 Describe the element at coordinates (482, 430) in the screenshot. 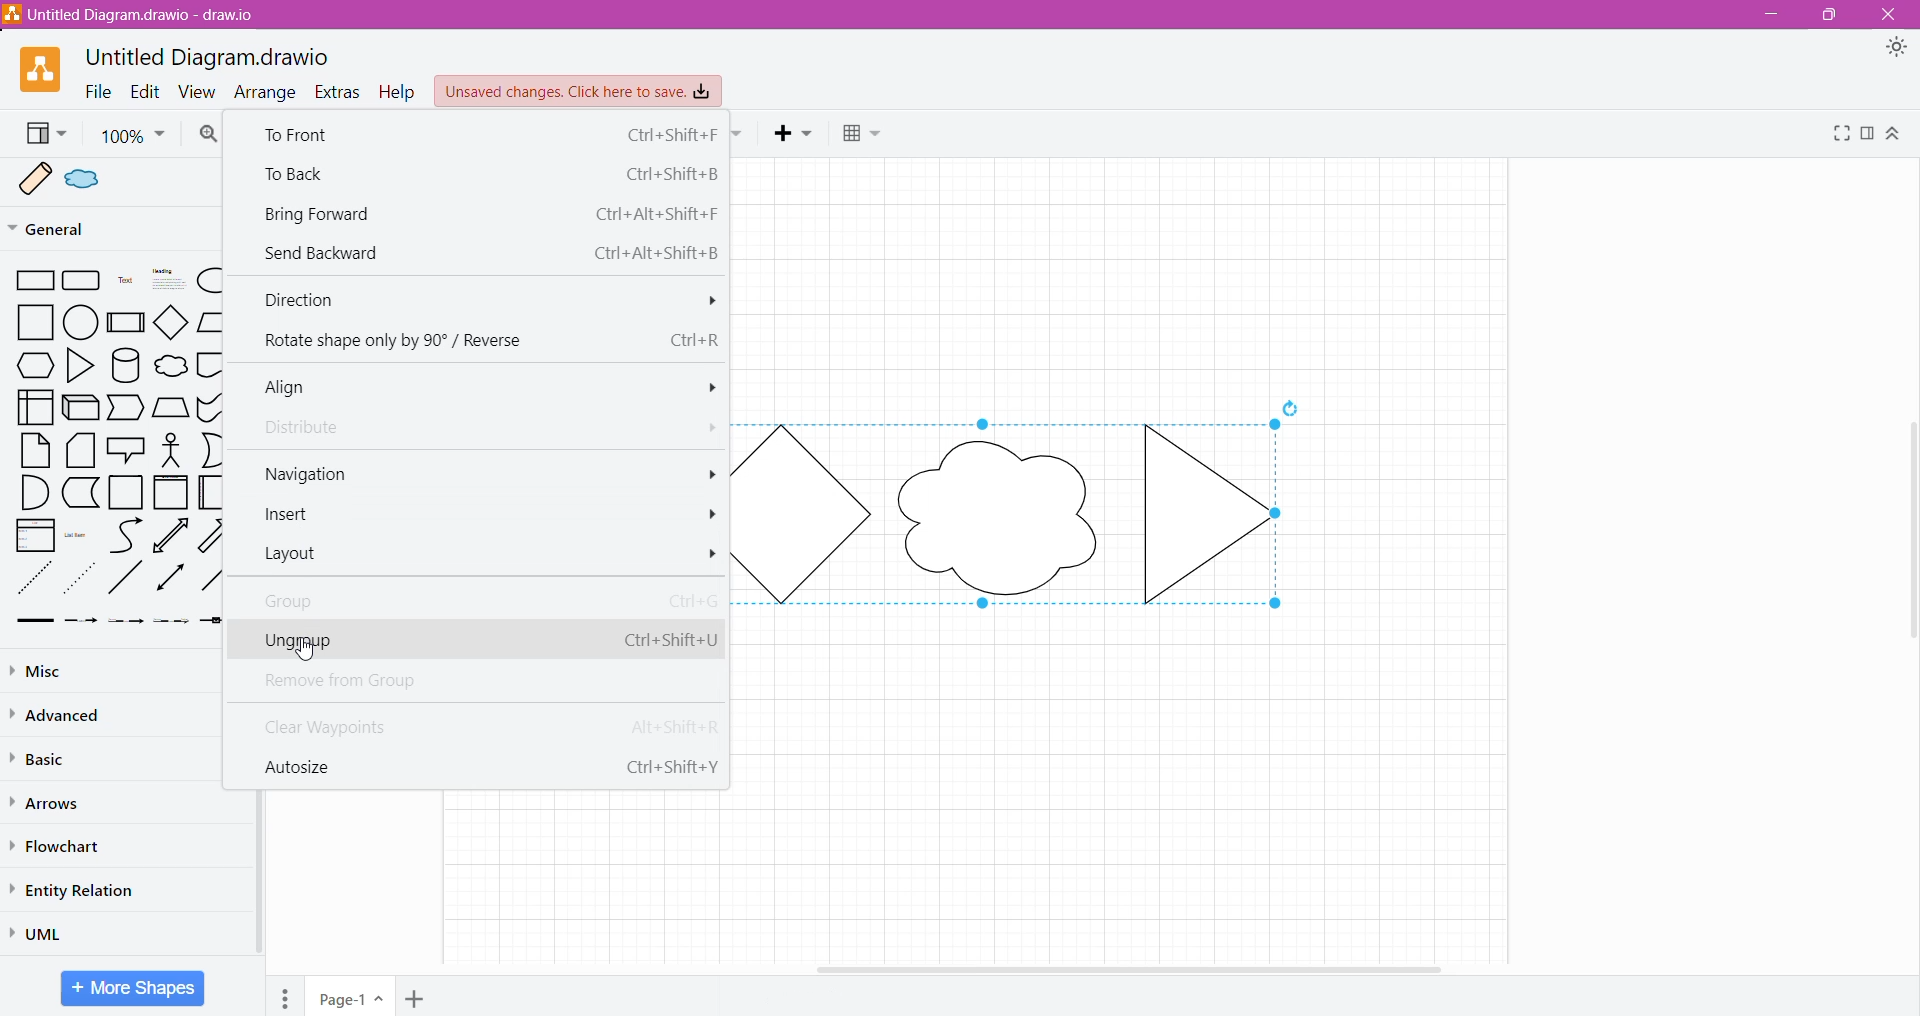

I see `Distribute` at that location.